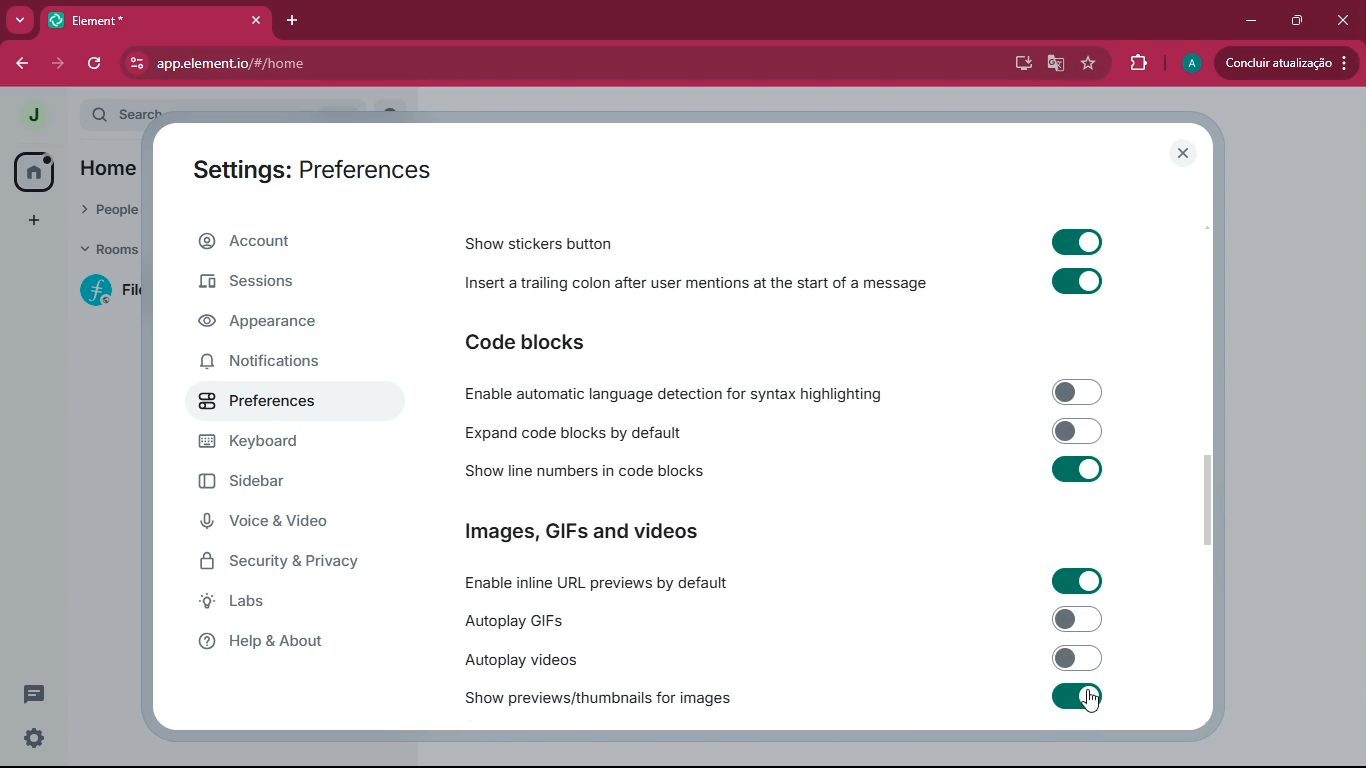 The width and height of the screenshot is (1366, 768). What do you see at coordinates (672, 392) in the screenshot?
I see `Enable automatic language detection for syntax highlighting` at bounding box center [672, 392].